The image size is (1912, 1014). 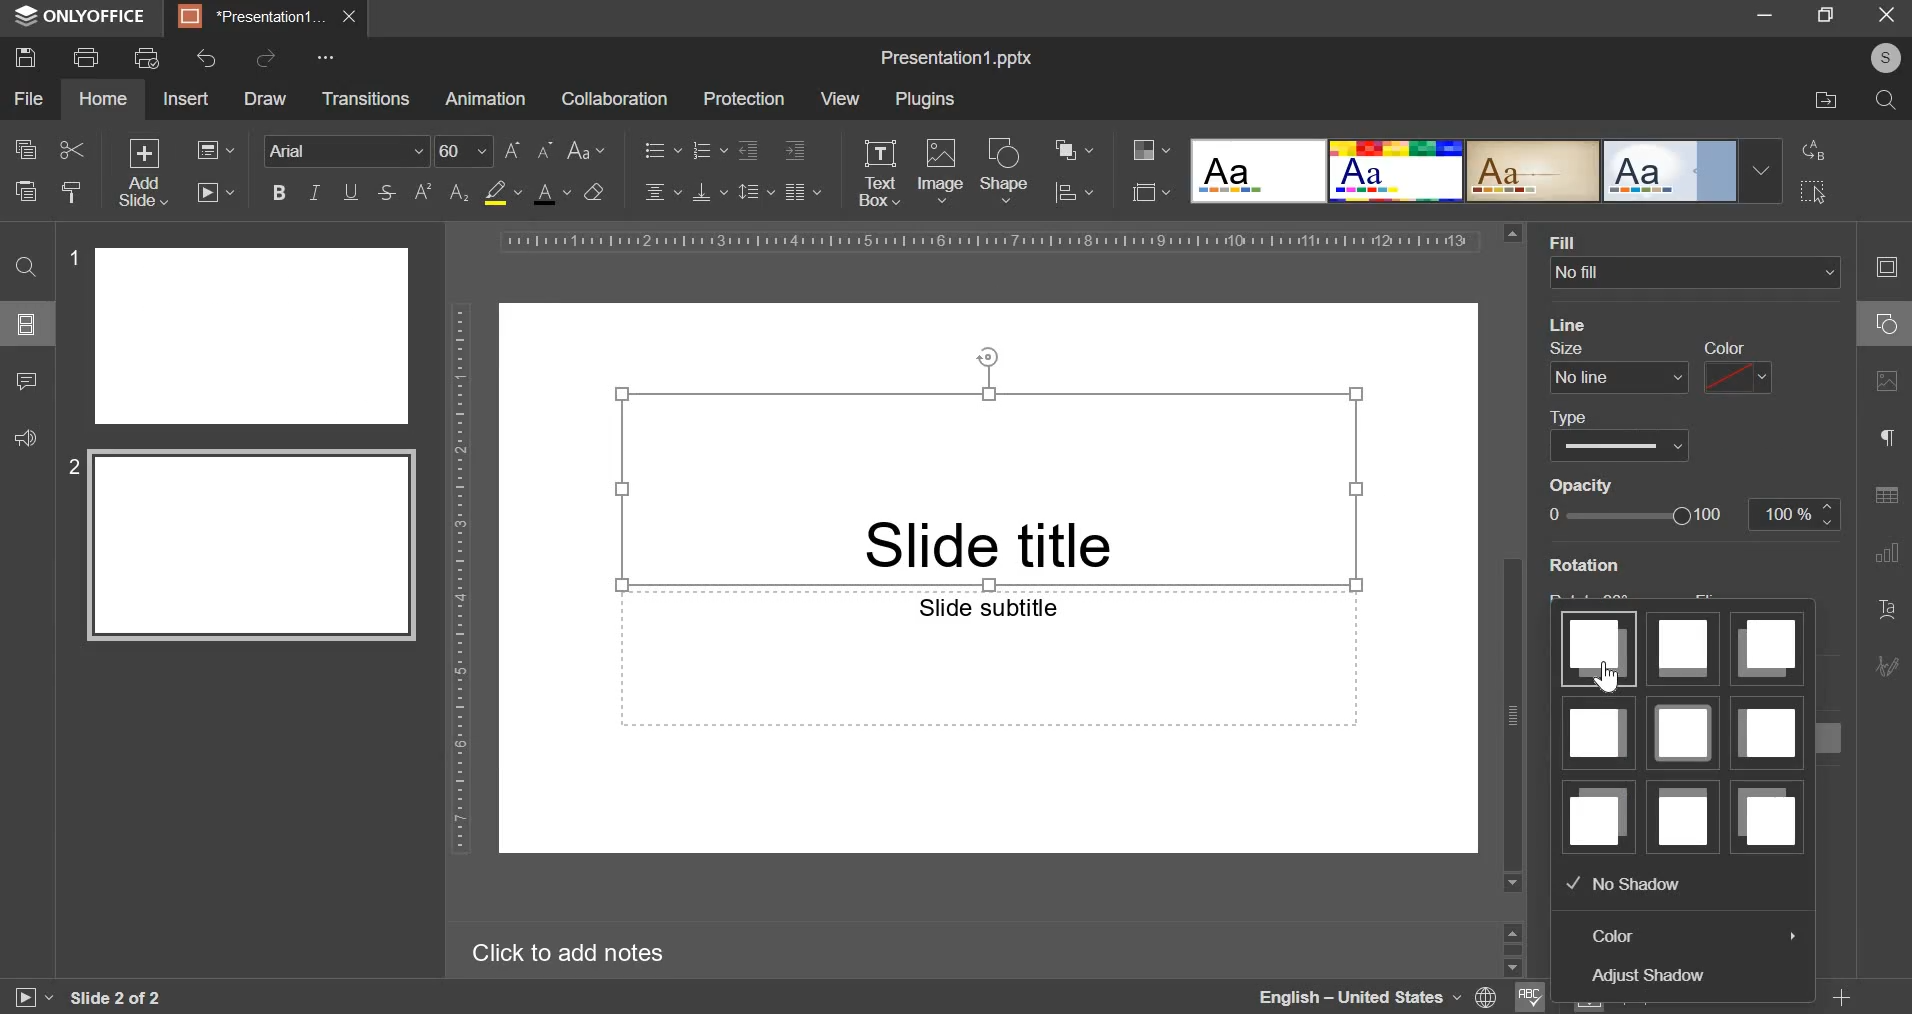 I want to click on search, so click(x=1886, y=100).